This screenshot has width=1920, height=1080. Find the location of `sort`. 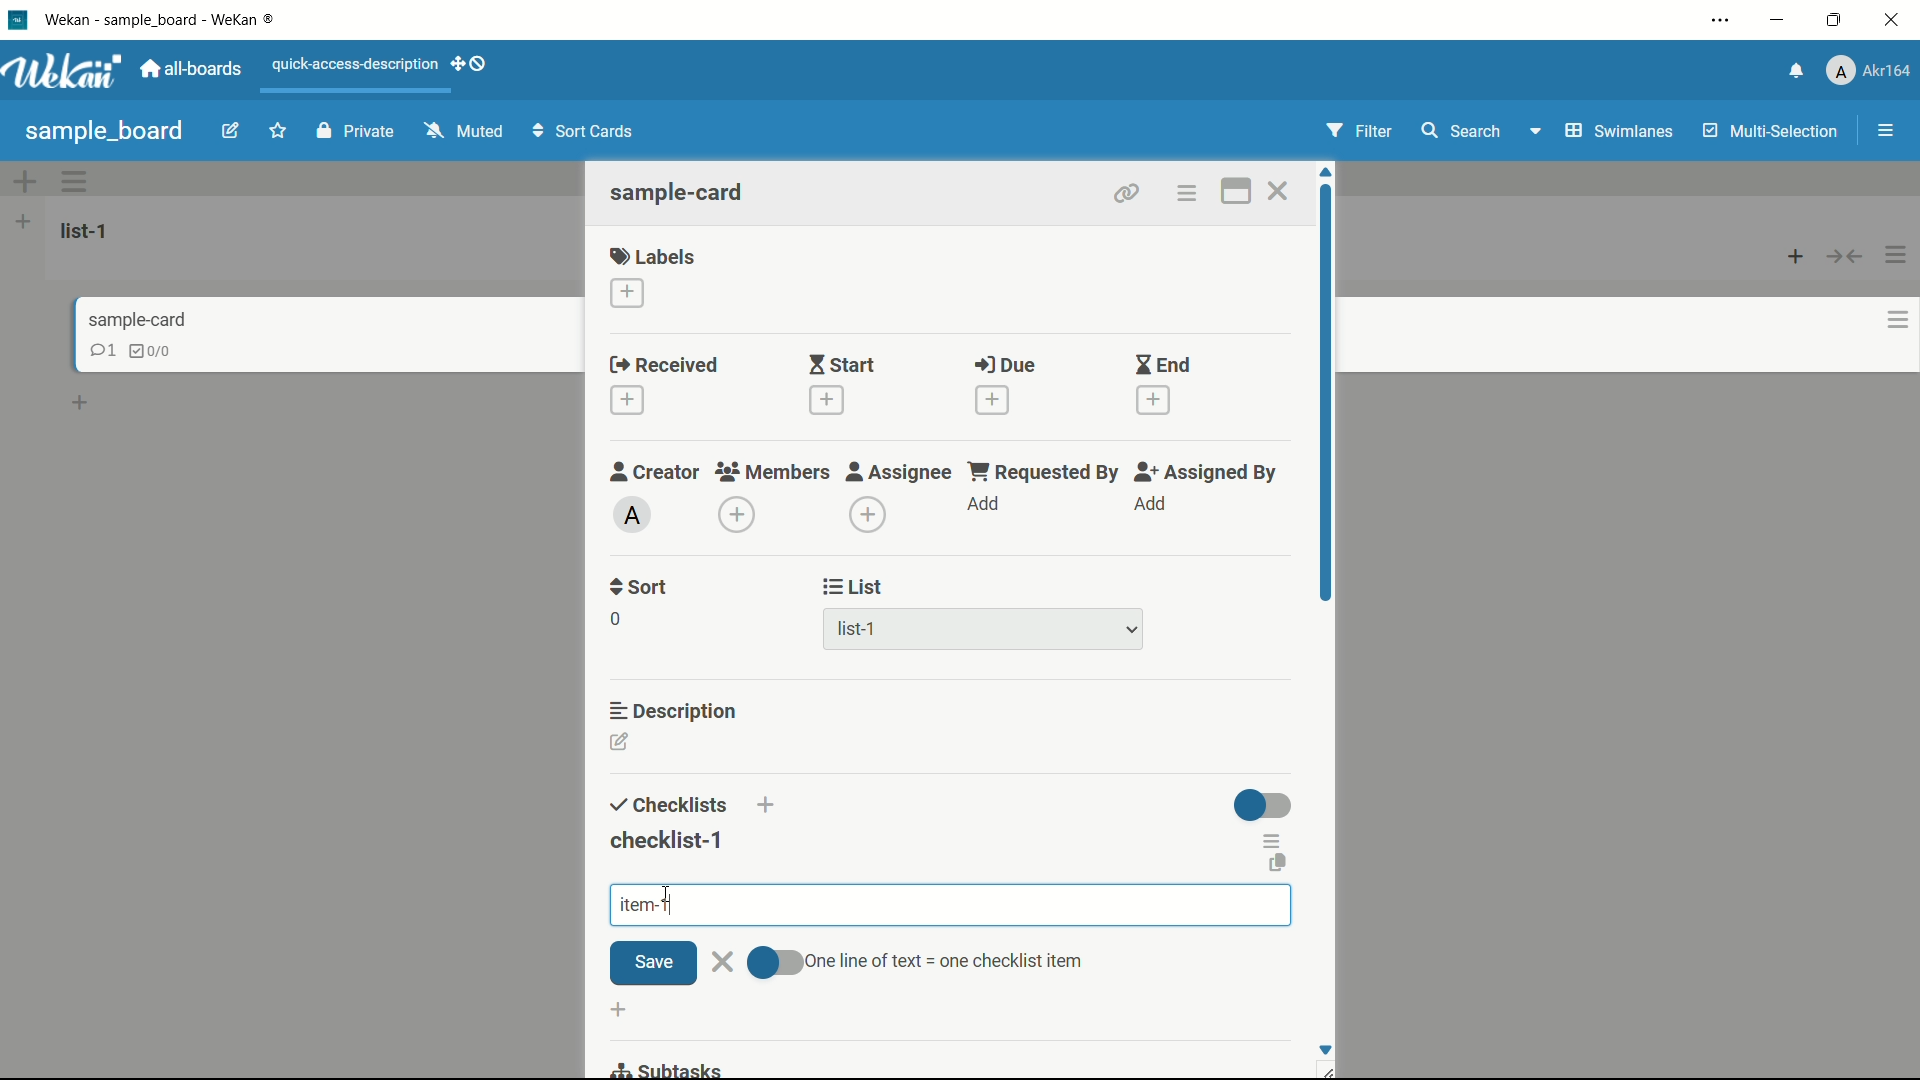

sort is located at coordinates (639, 589).